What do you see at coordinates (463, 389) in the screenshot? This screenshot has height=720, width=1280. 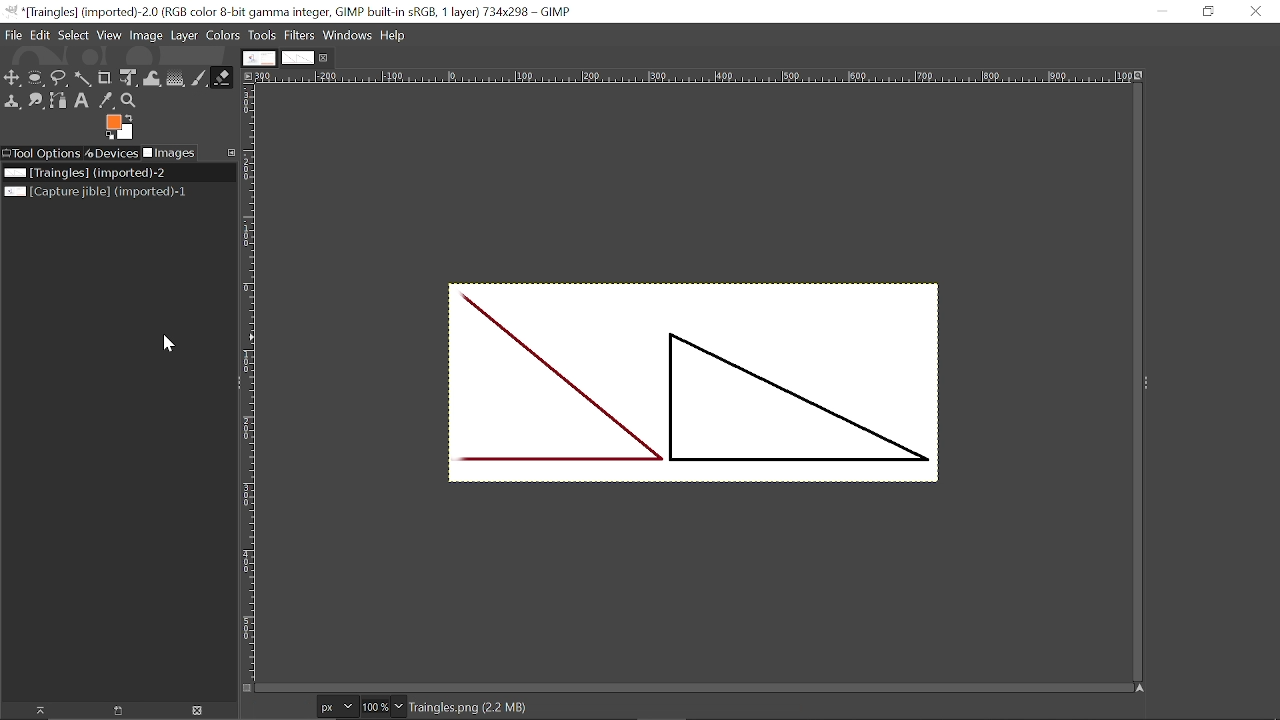 I see `Erased part of the image` at bounding box center [463, 389].